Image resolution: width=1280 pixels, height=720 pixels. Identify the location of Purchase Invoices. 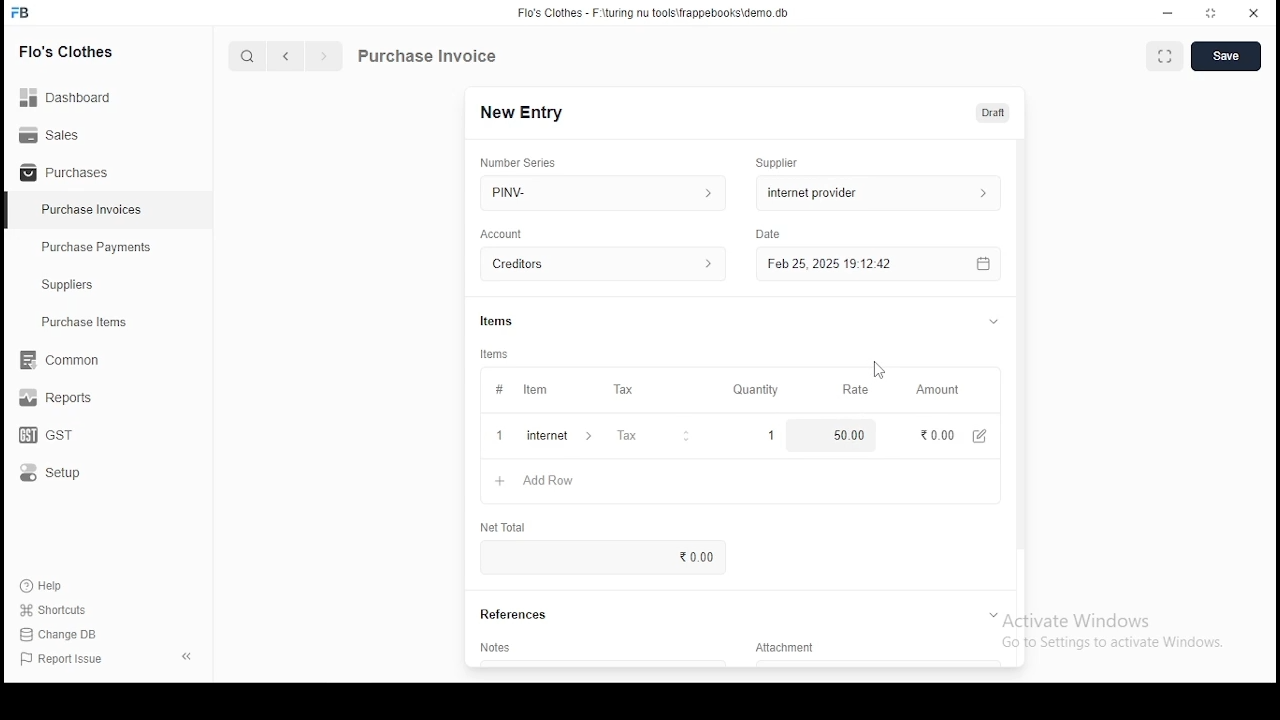
(95, 210).